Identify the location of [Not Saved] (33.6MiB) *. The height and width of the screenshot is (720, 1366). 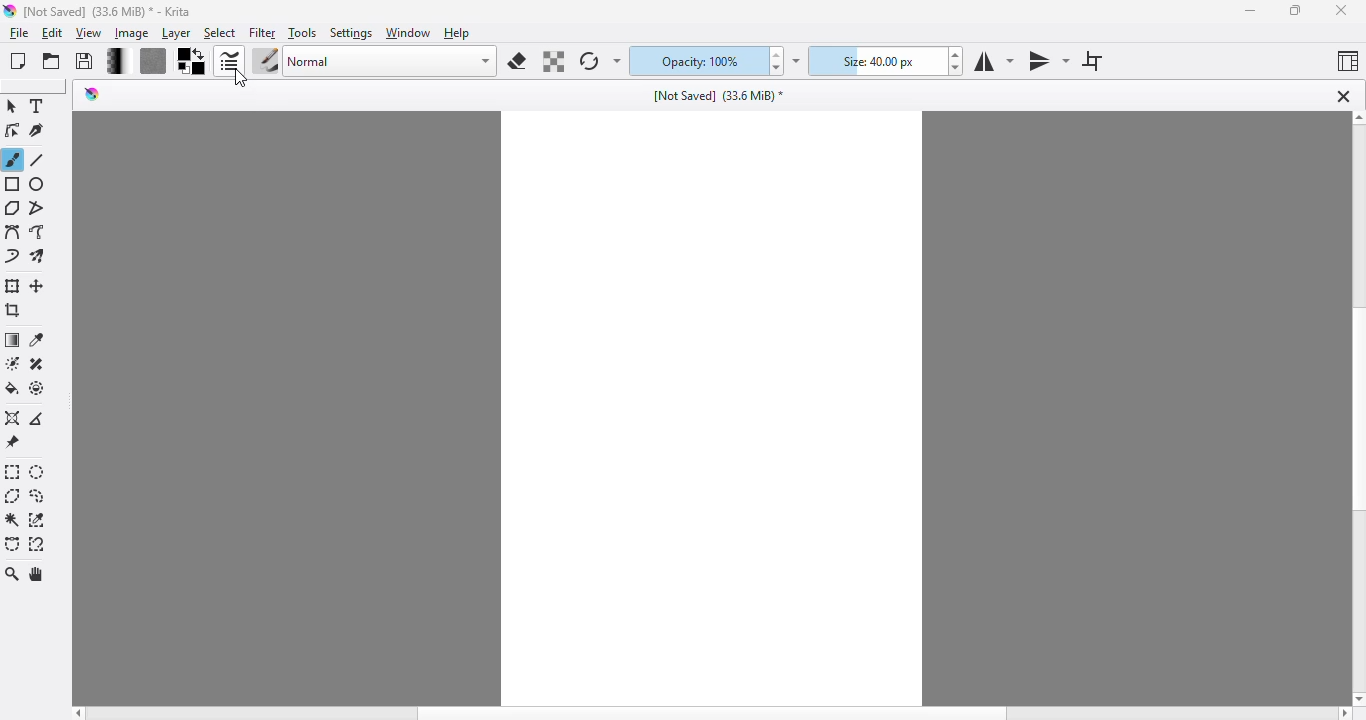
(721, 95).